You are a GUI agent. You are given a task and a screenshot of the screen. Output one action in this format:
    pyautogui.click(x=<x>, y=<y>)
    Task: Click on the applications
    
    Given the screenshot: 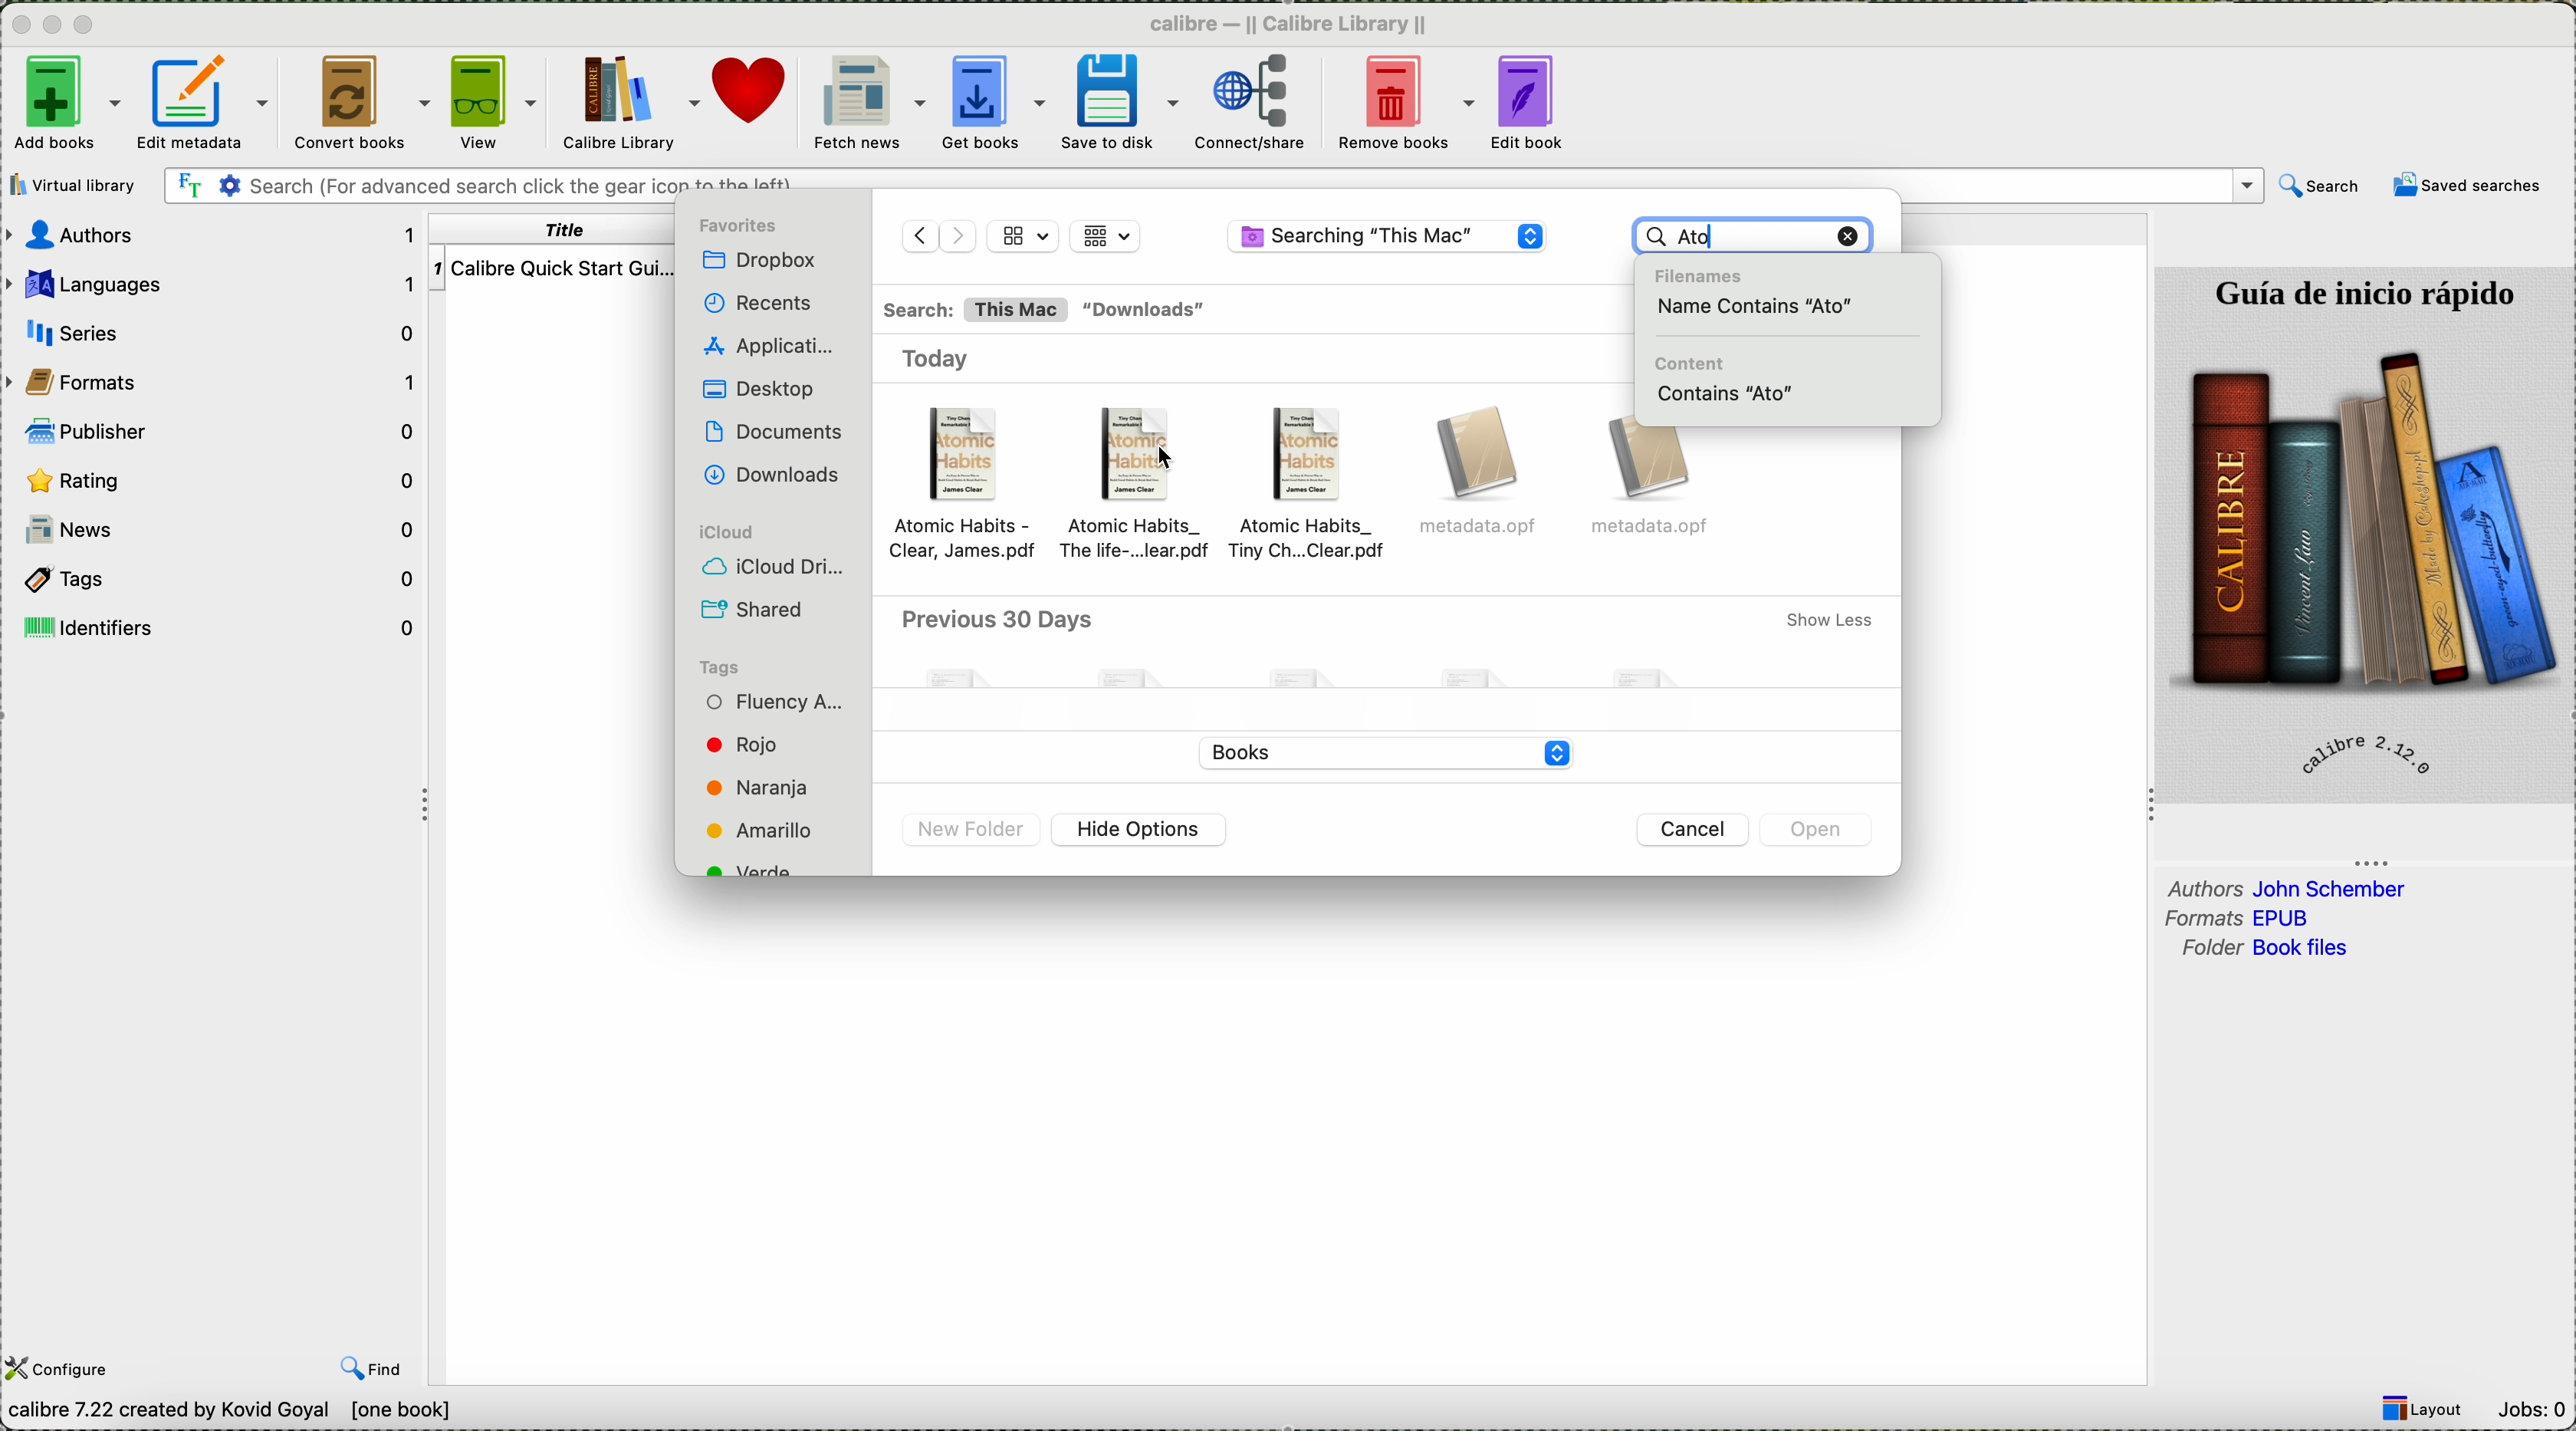 What is the action you would take?
    pyautogui.click(x=773, y=348)
    